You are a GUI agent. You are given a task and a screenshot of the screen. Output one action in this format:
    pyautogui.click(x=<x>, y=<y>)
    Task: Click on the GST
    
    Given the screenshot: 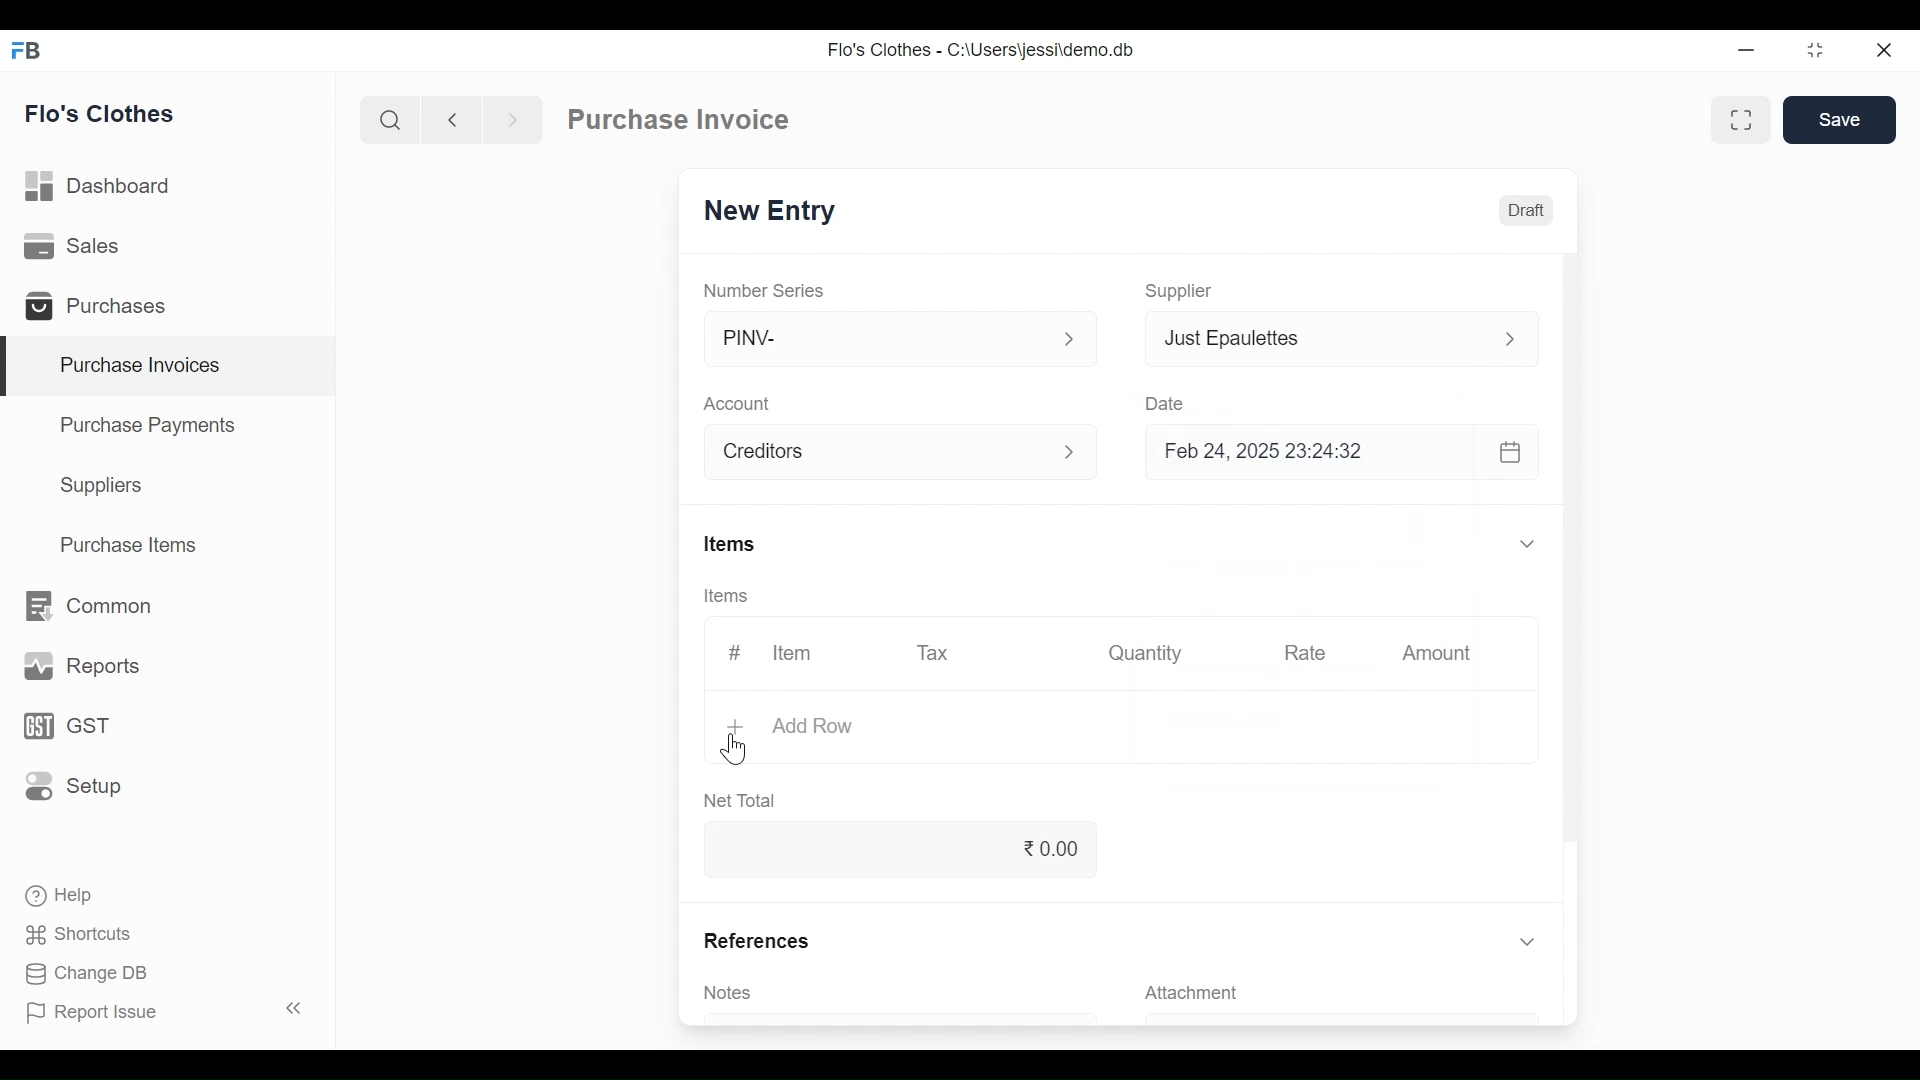 What is the action you would take?
    pyautogui.click(x=66, y=726)
    